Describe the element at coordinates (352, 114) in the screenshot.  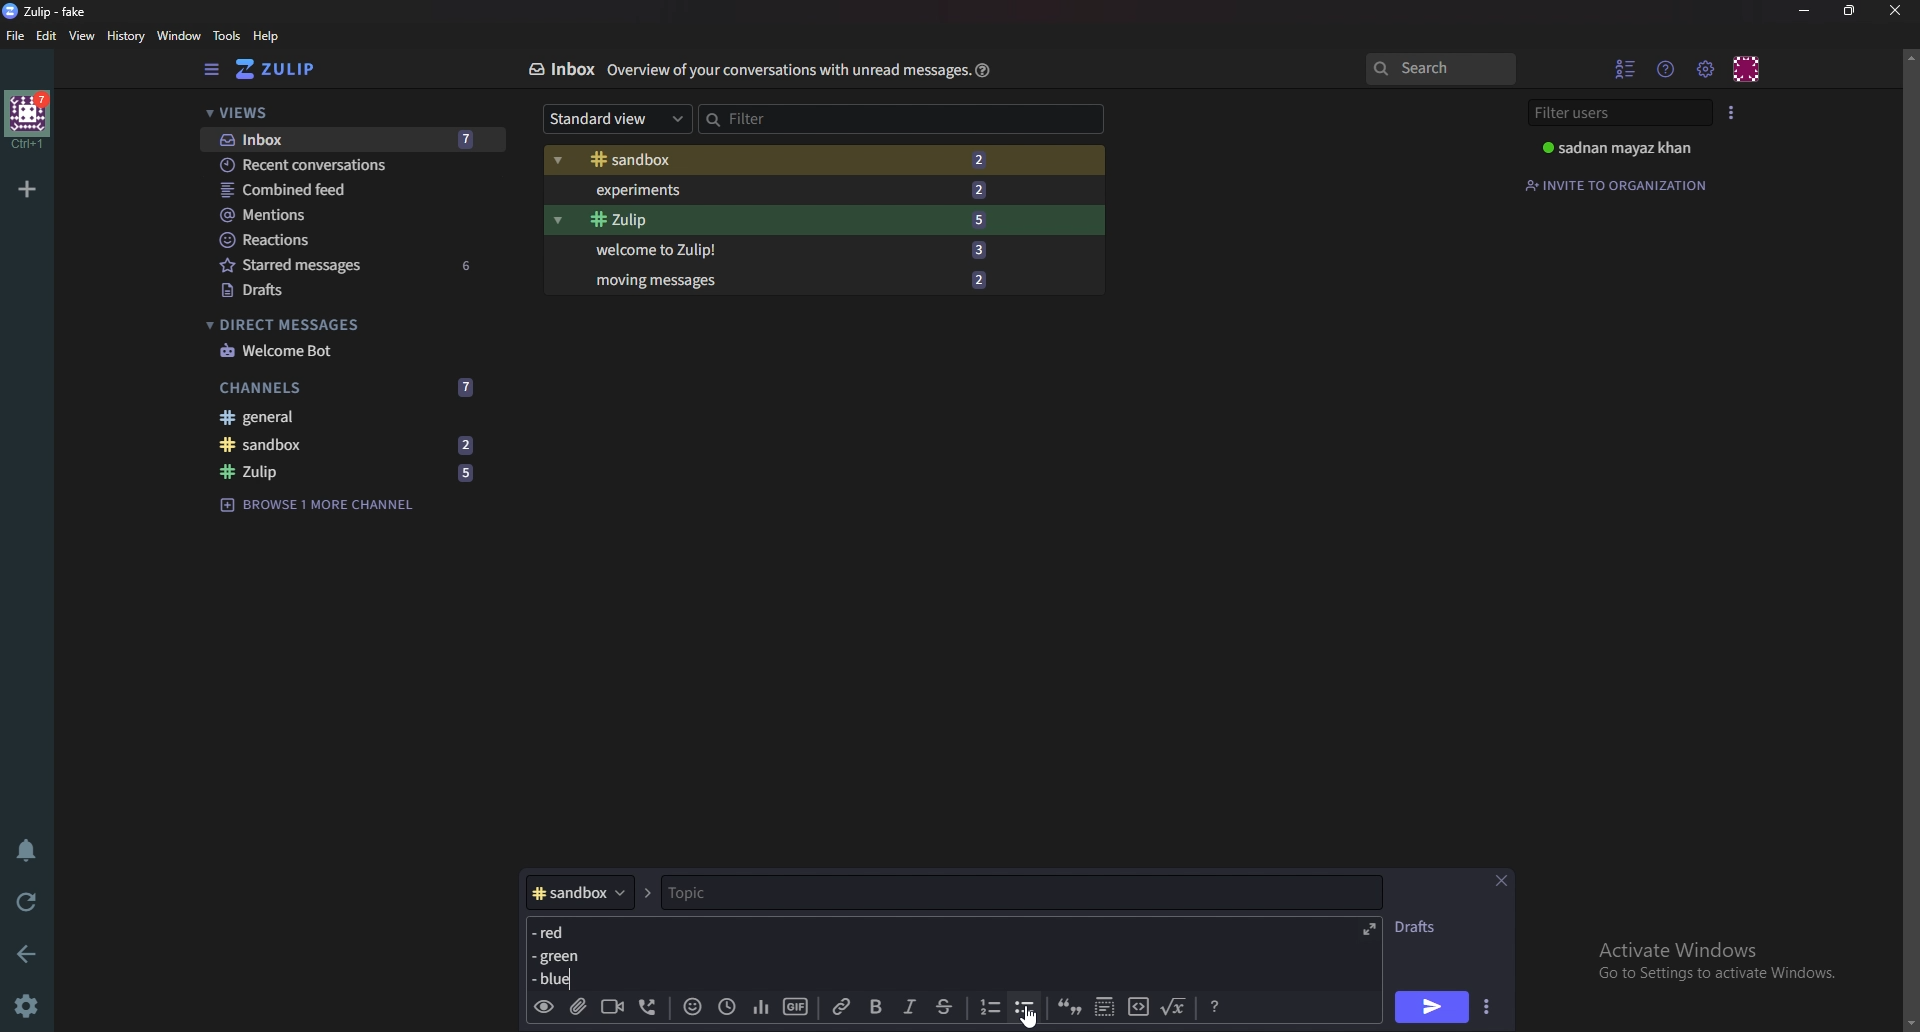
I see `views` at that location.